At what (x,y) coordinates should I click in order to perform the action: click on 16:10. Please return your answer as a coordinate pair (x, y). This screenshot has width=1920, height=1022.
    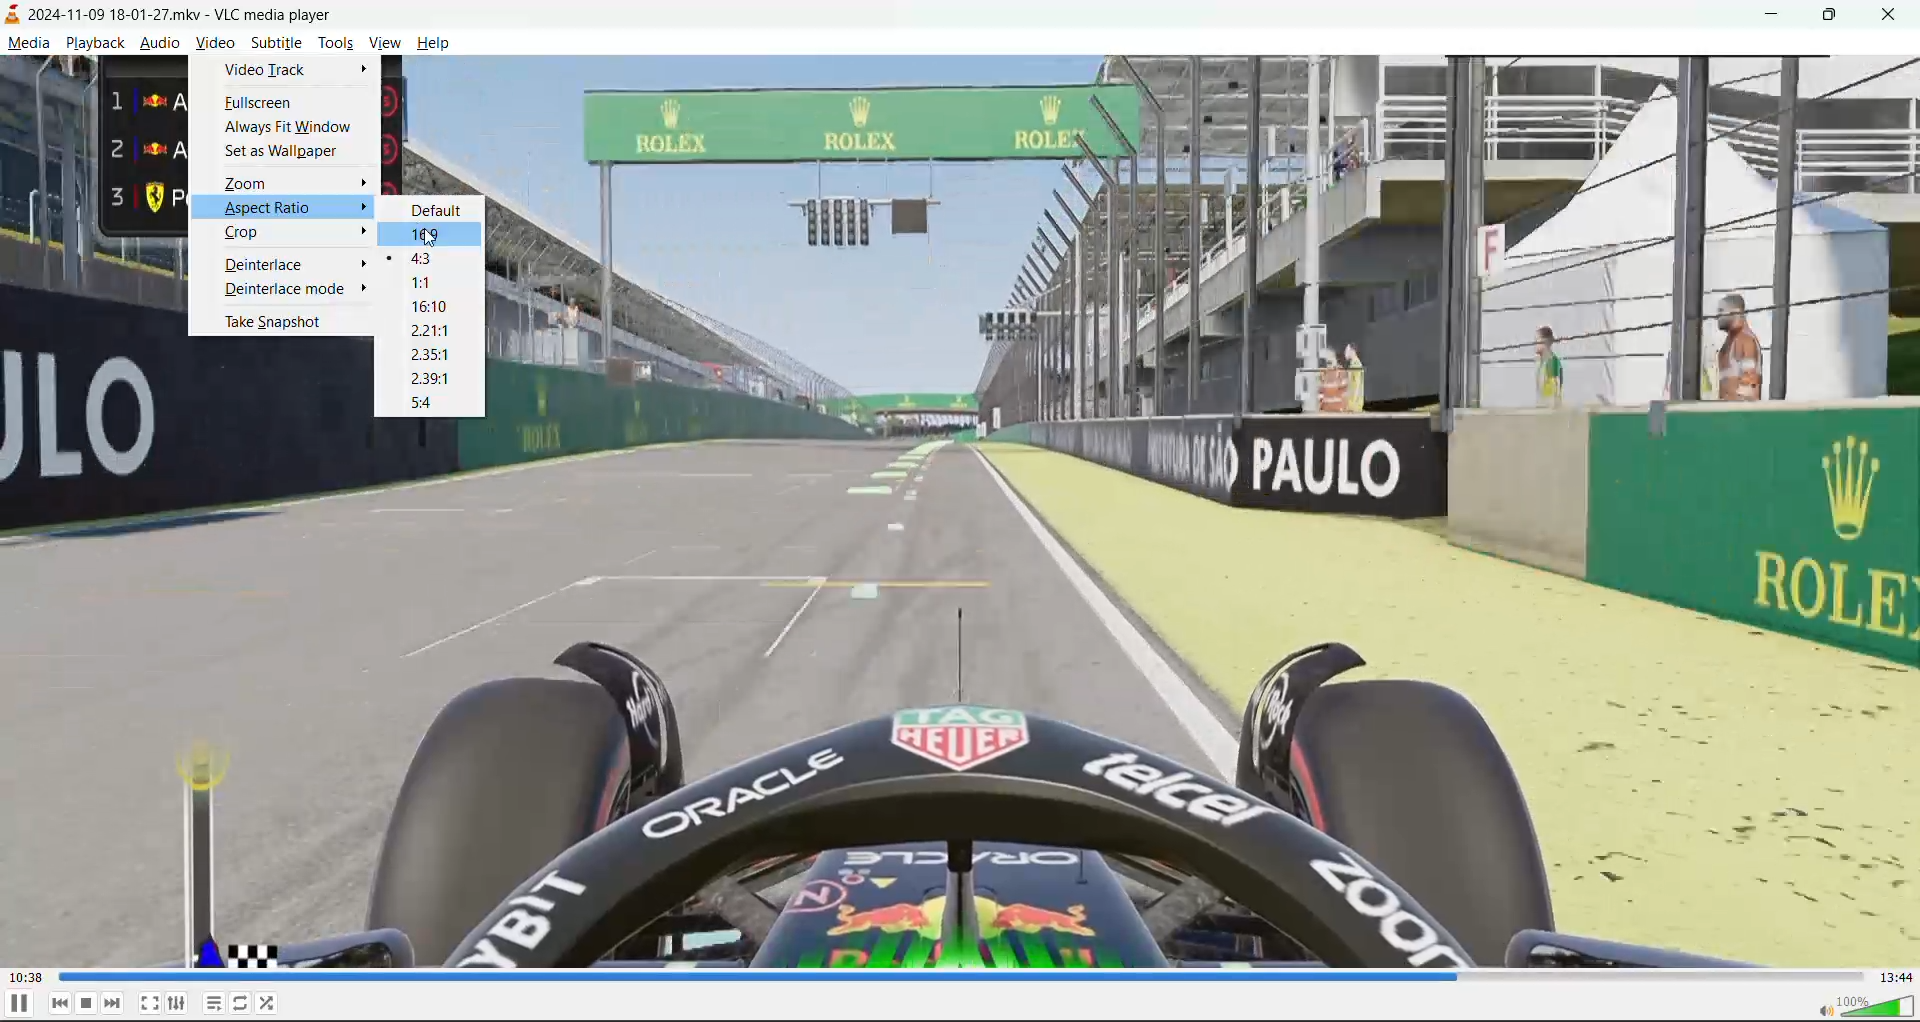
    Looking at the image, I should click on (437, 308).